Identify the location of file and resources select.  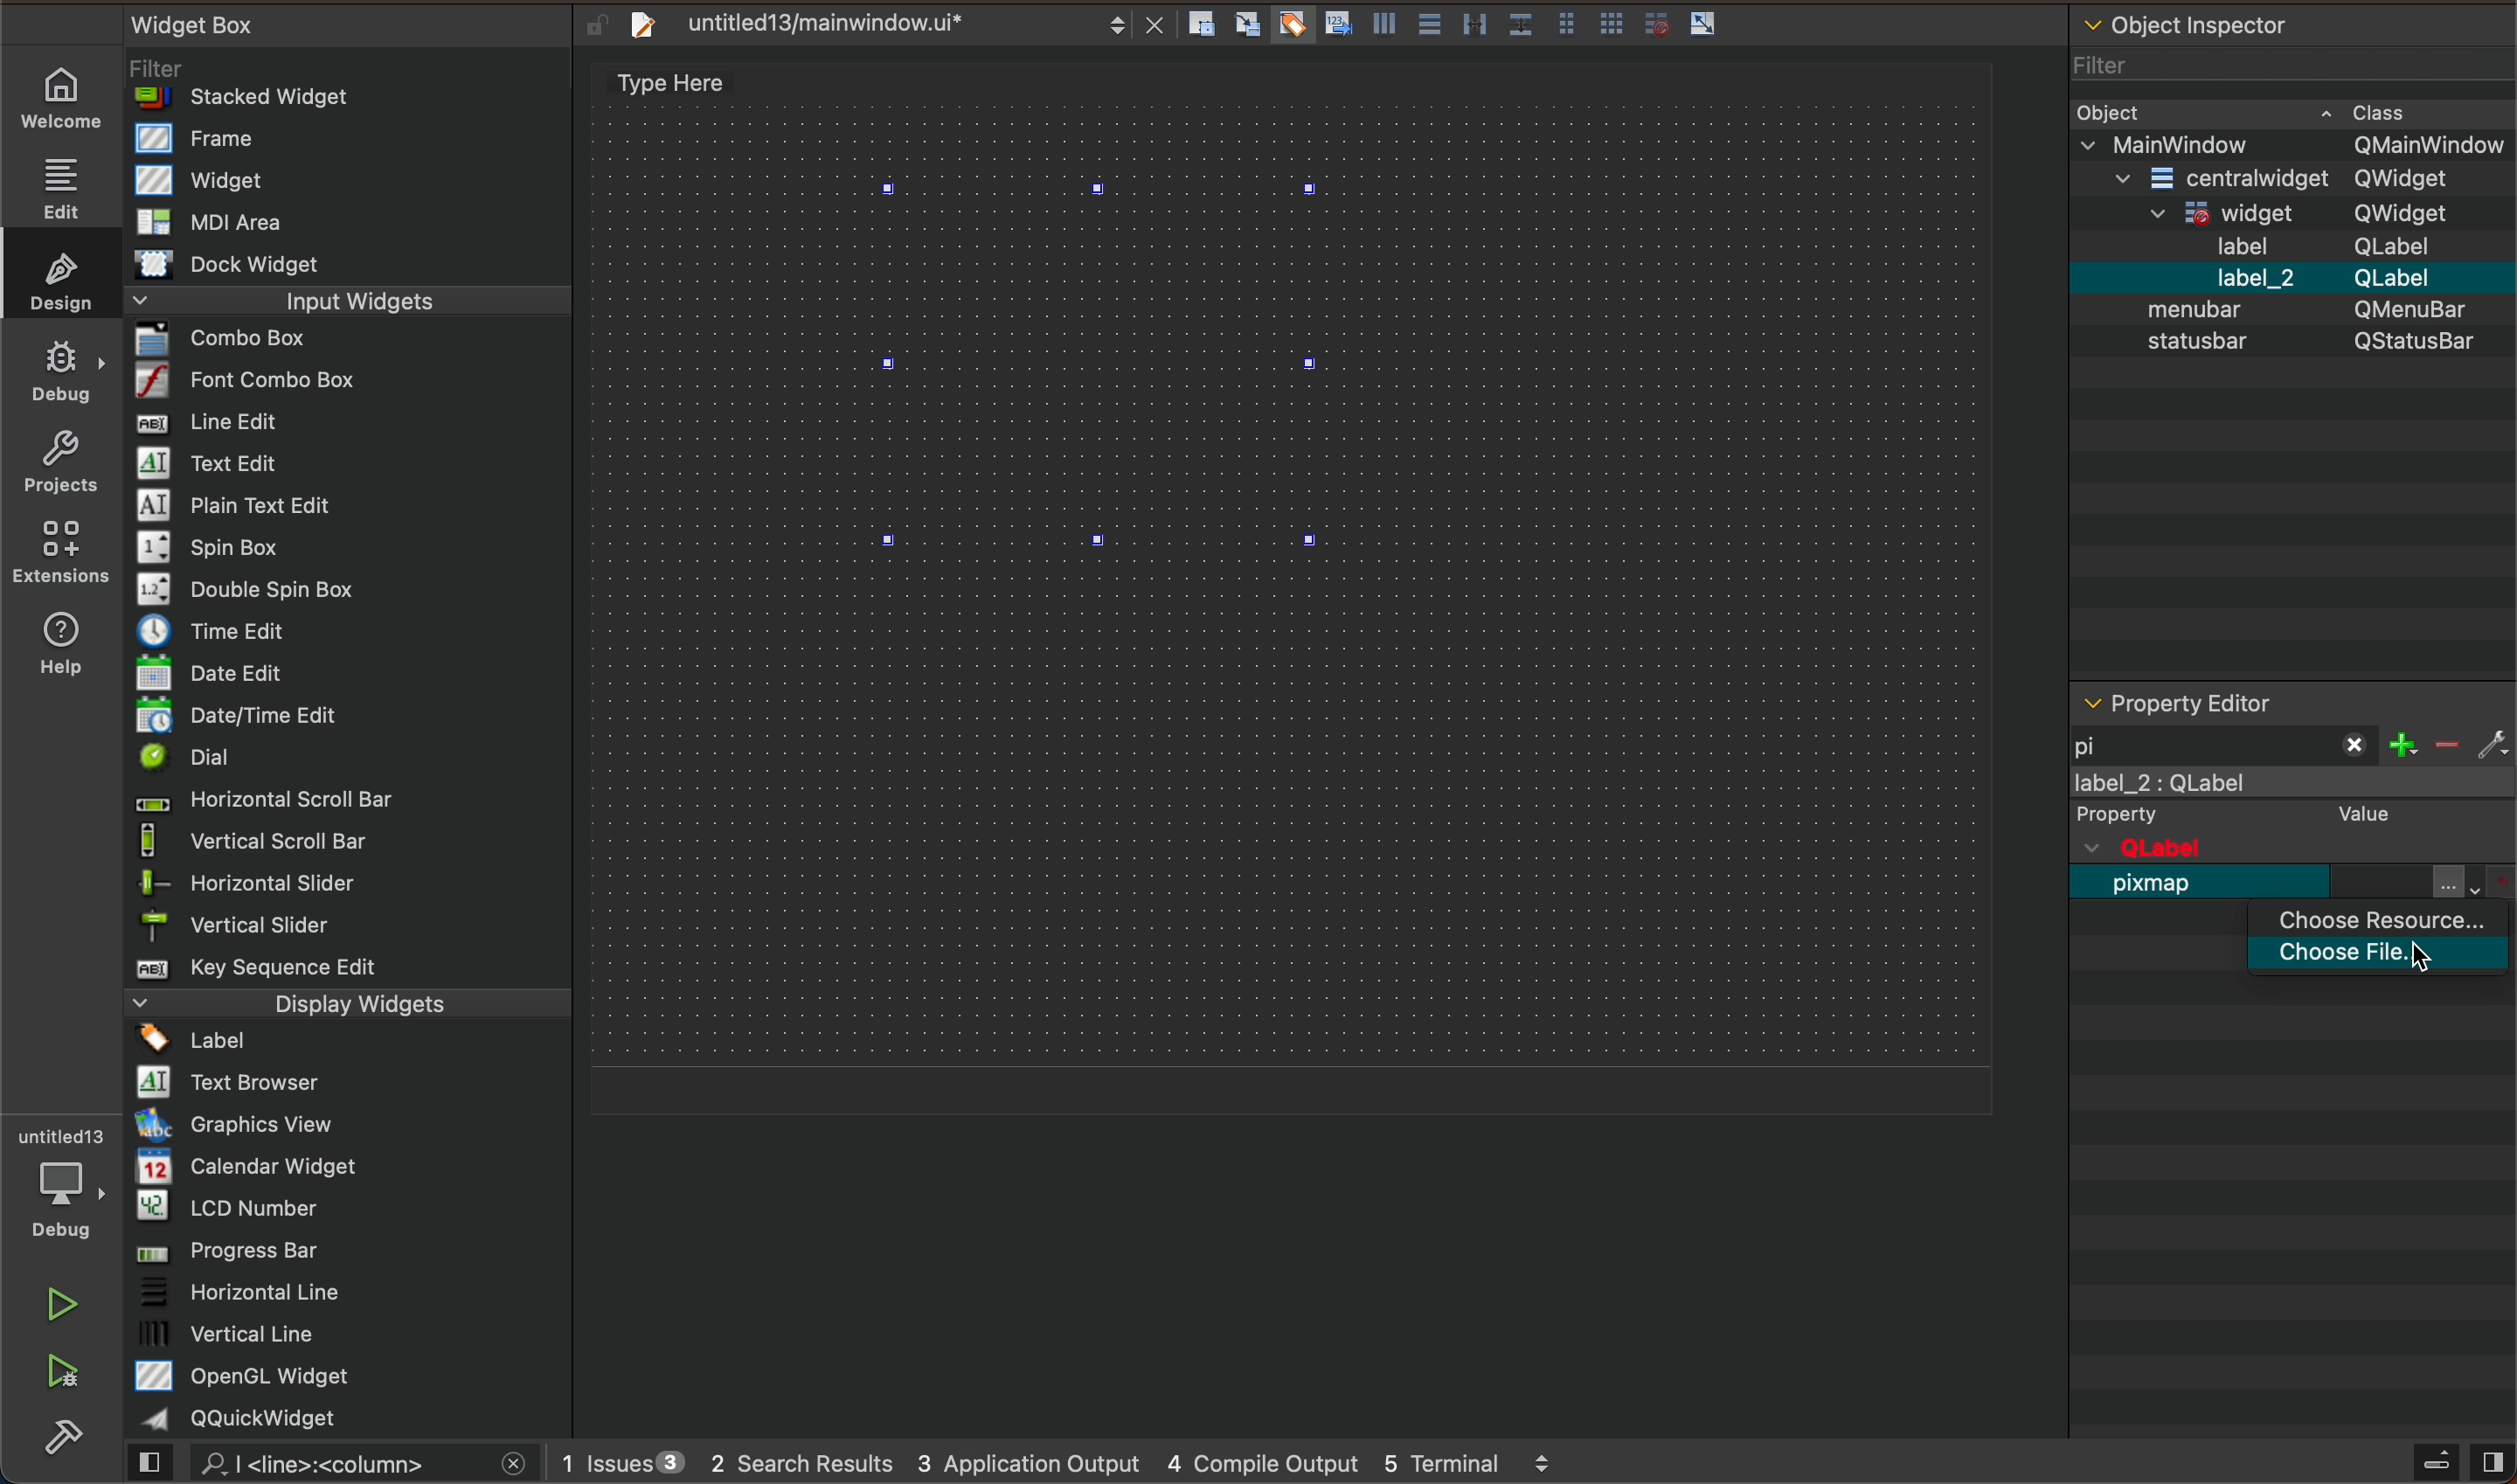
(2477, 881).